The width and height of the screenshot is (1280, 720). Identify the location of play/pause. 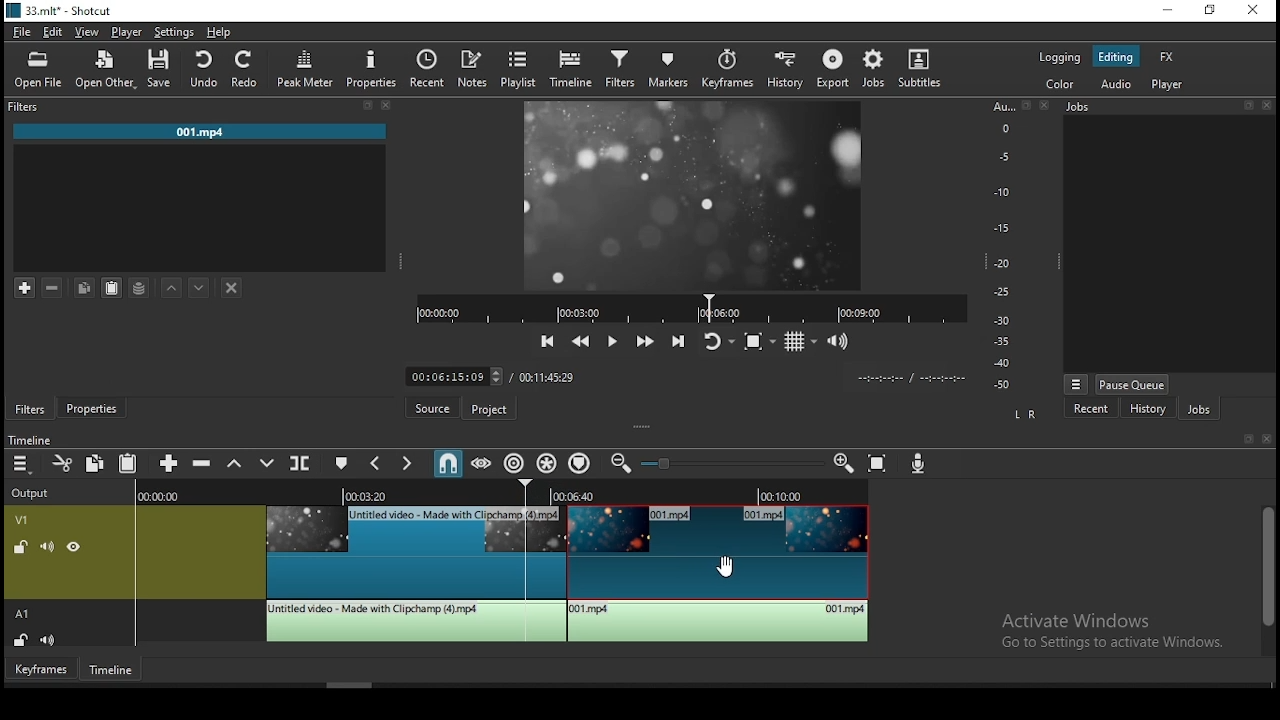
(613, 341).